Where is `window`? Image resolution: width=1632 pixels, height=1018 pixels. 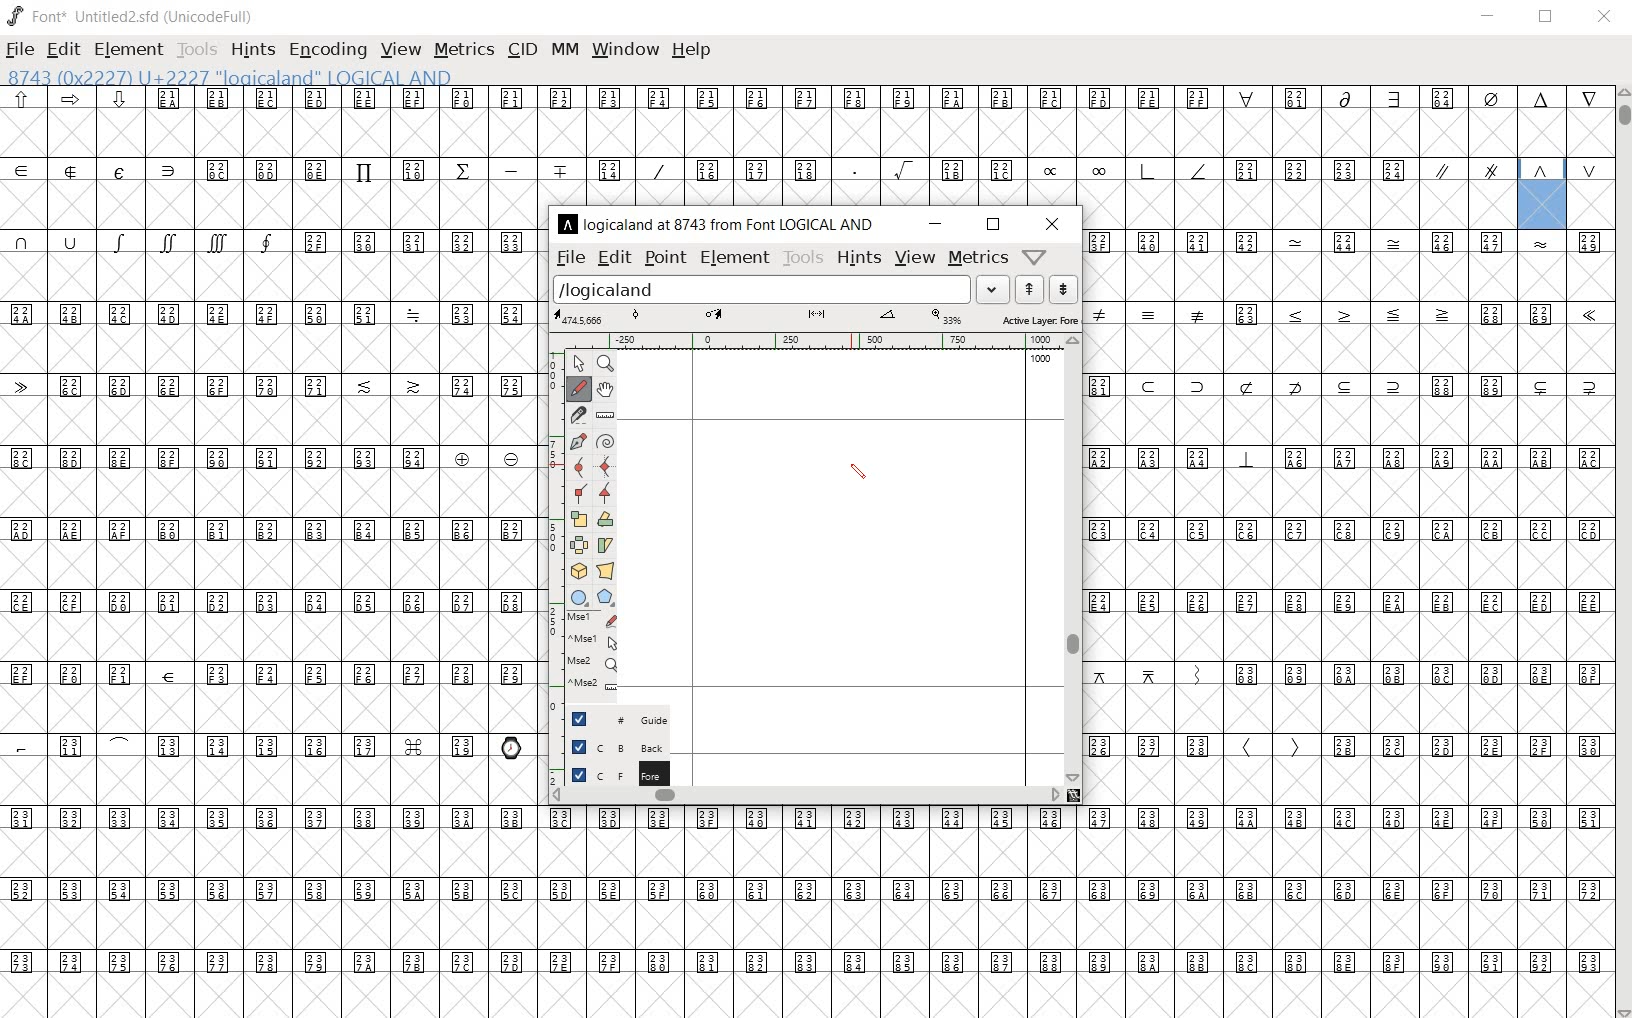 window is located at coordinates (624, 49).